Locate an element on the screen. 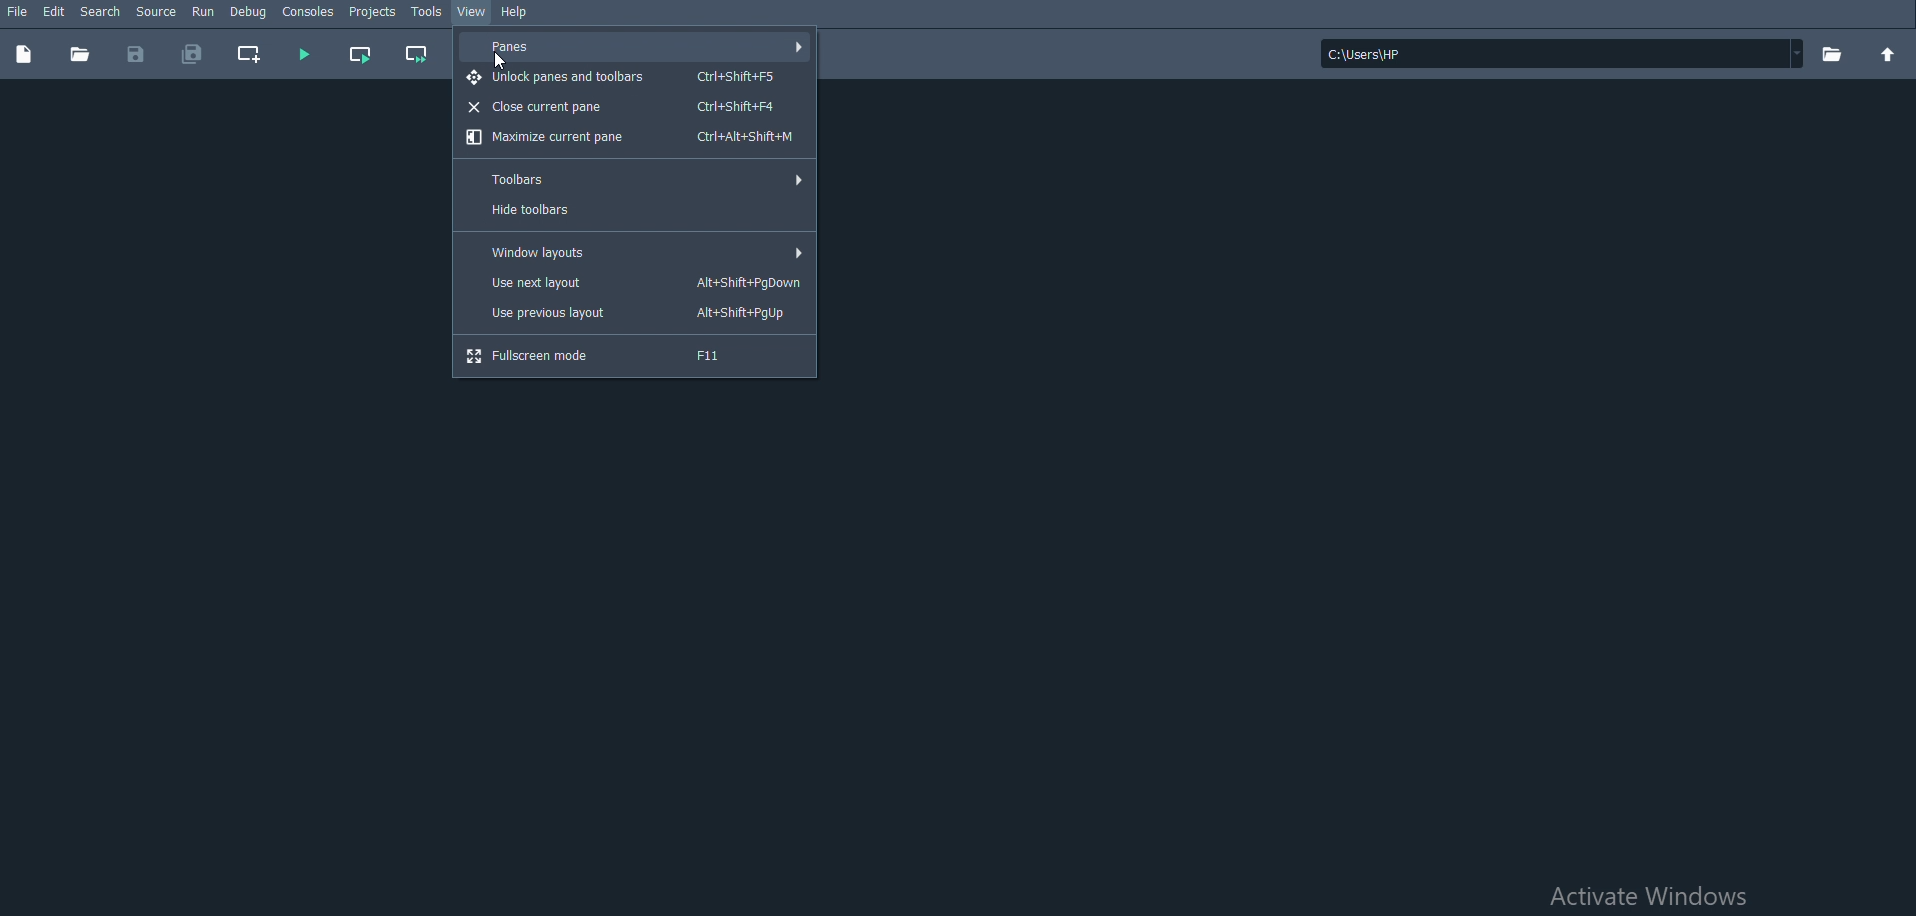  File location is located at coordinates (1561, 54).